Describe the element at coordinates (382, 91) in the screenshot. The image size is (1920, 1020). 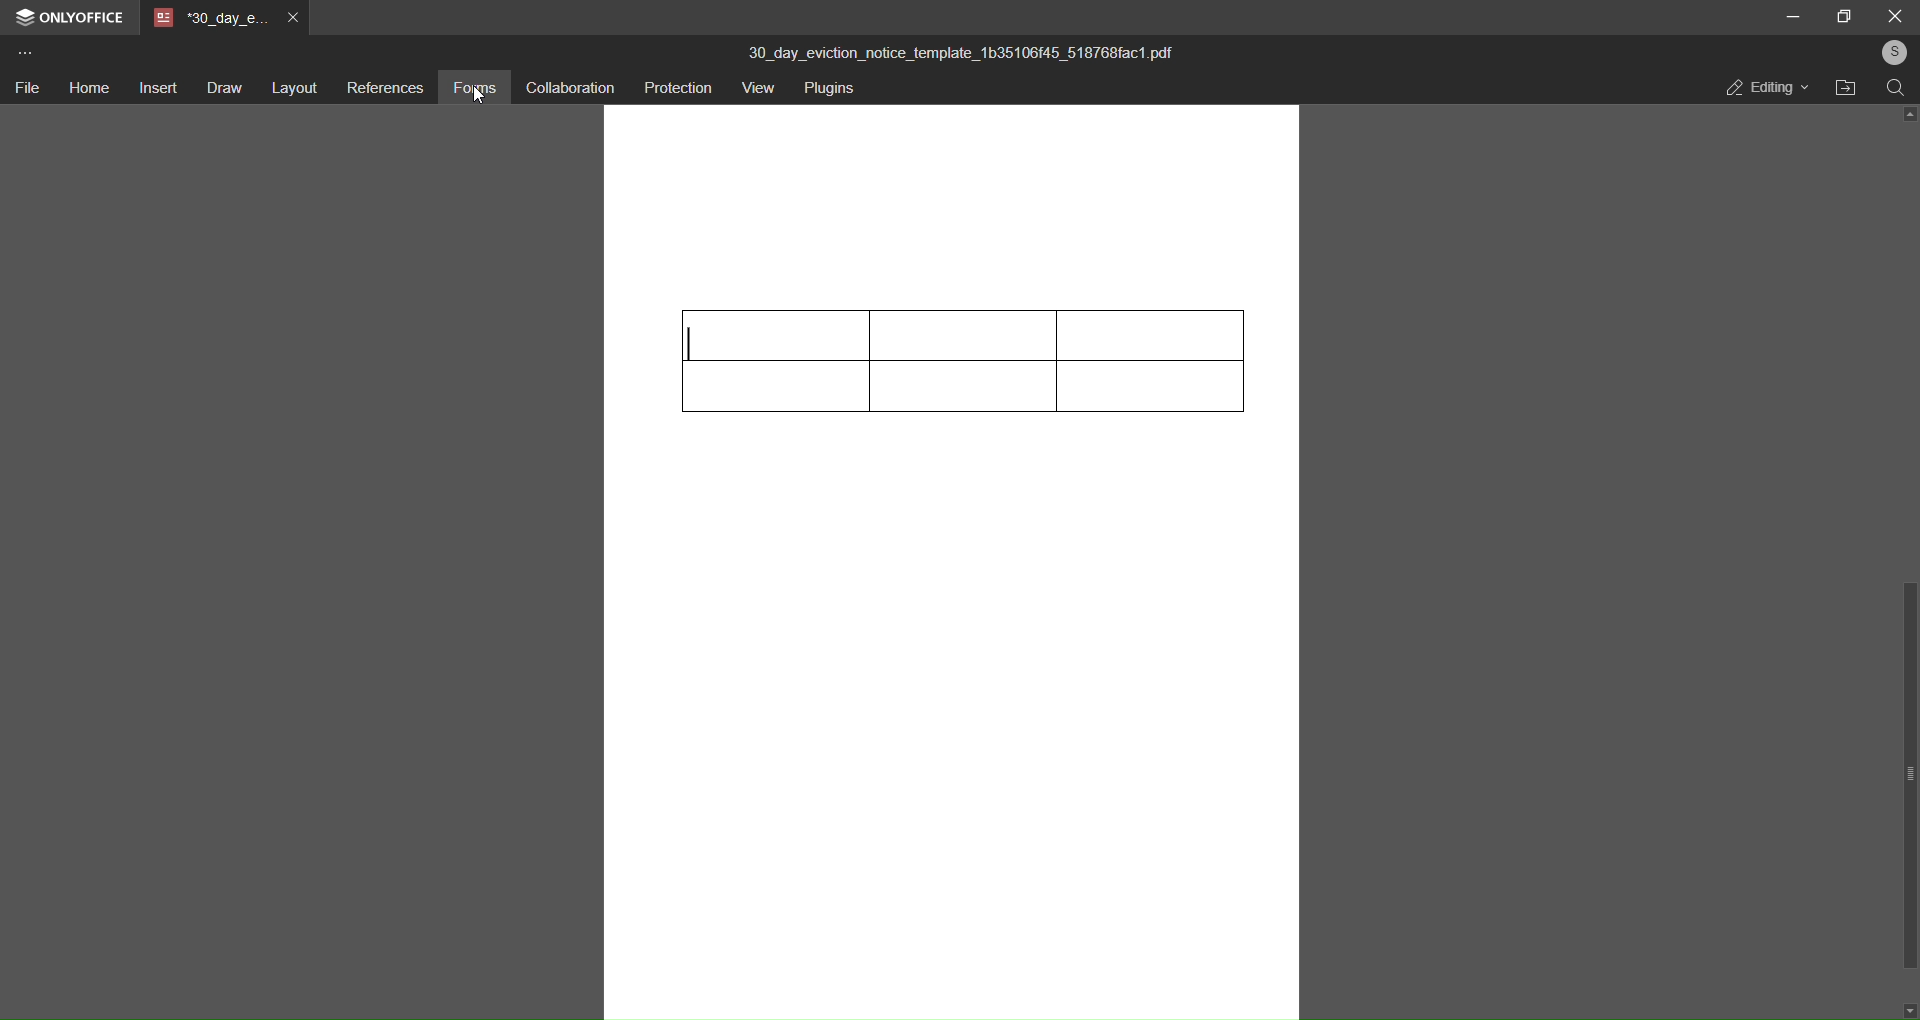
I see `references` at that location.